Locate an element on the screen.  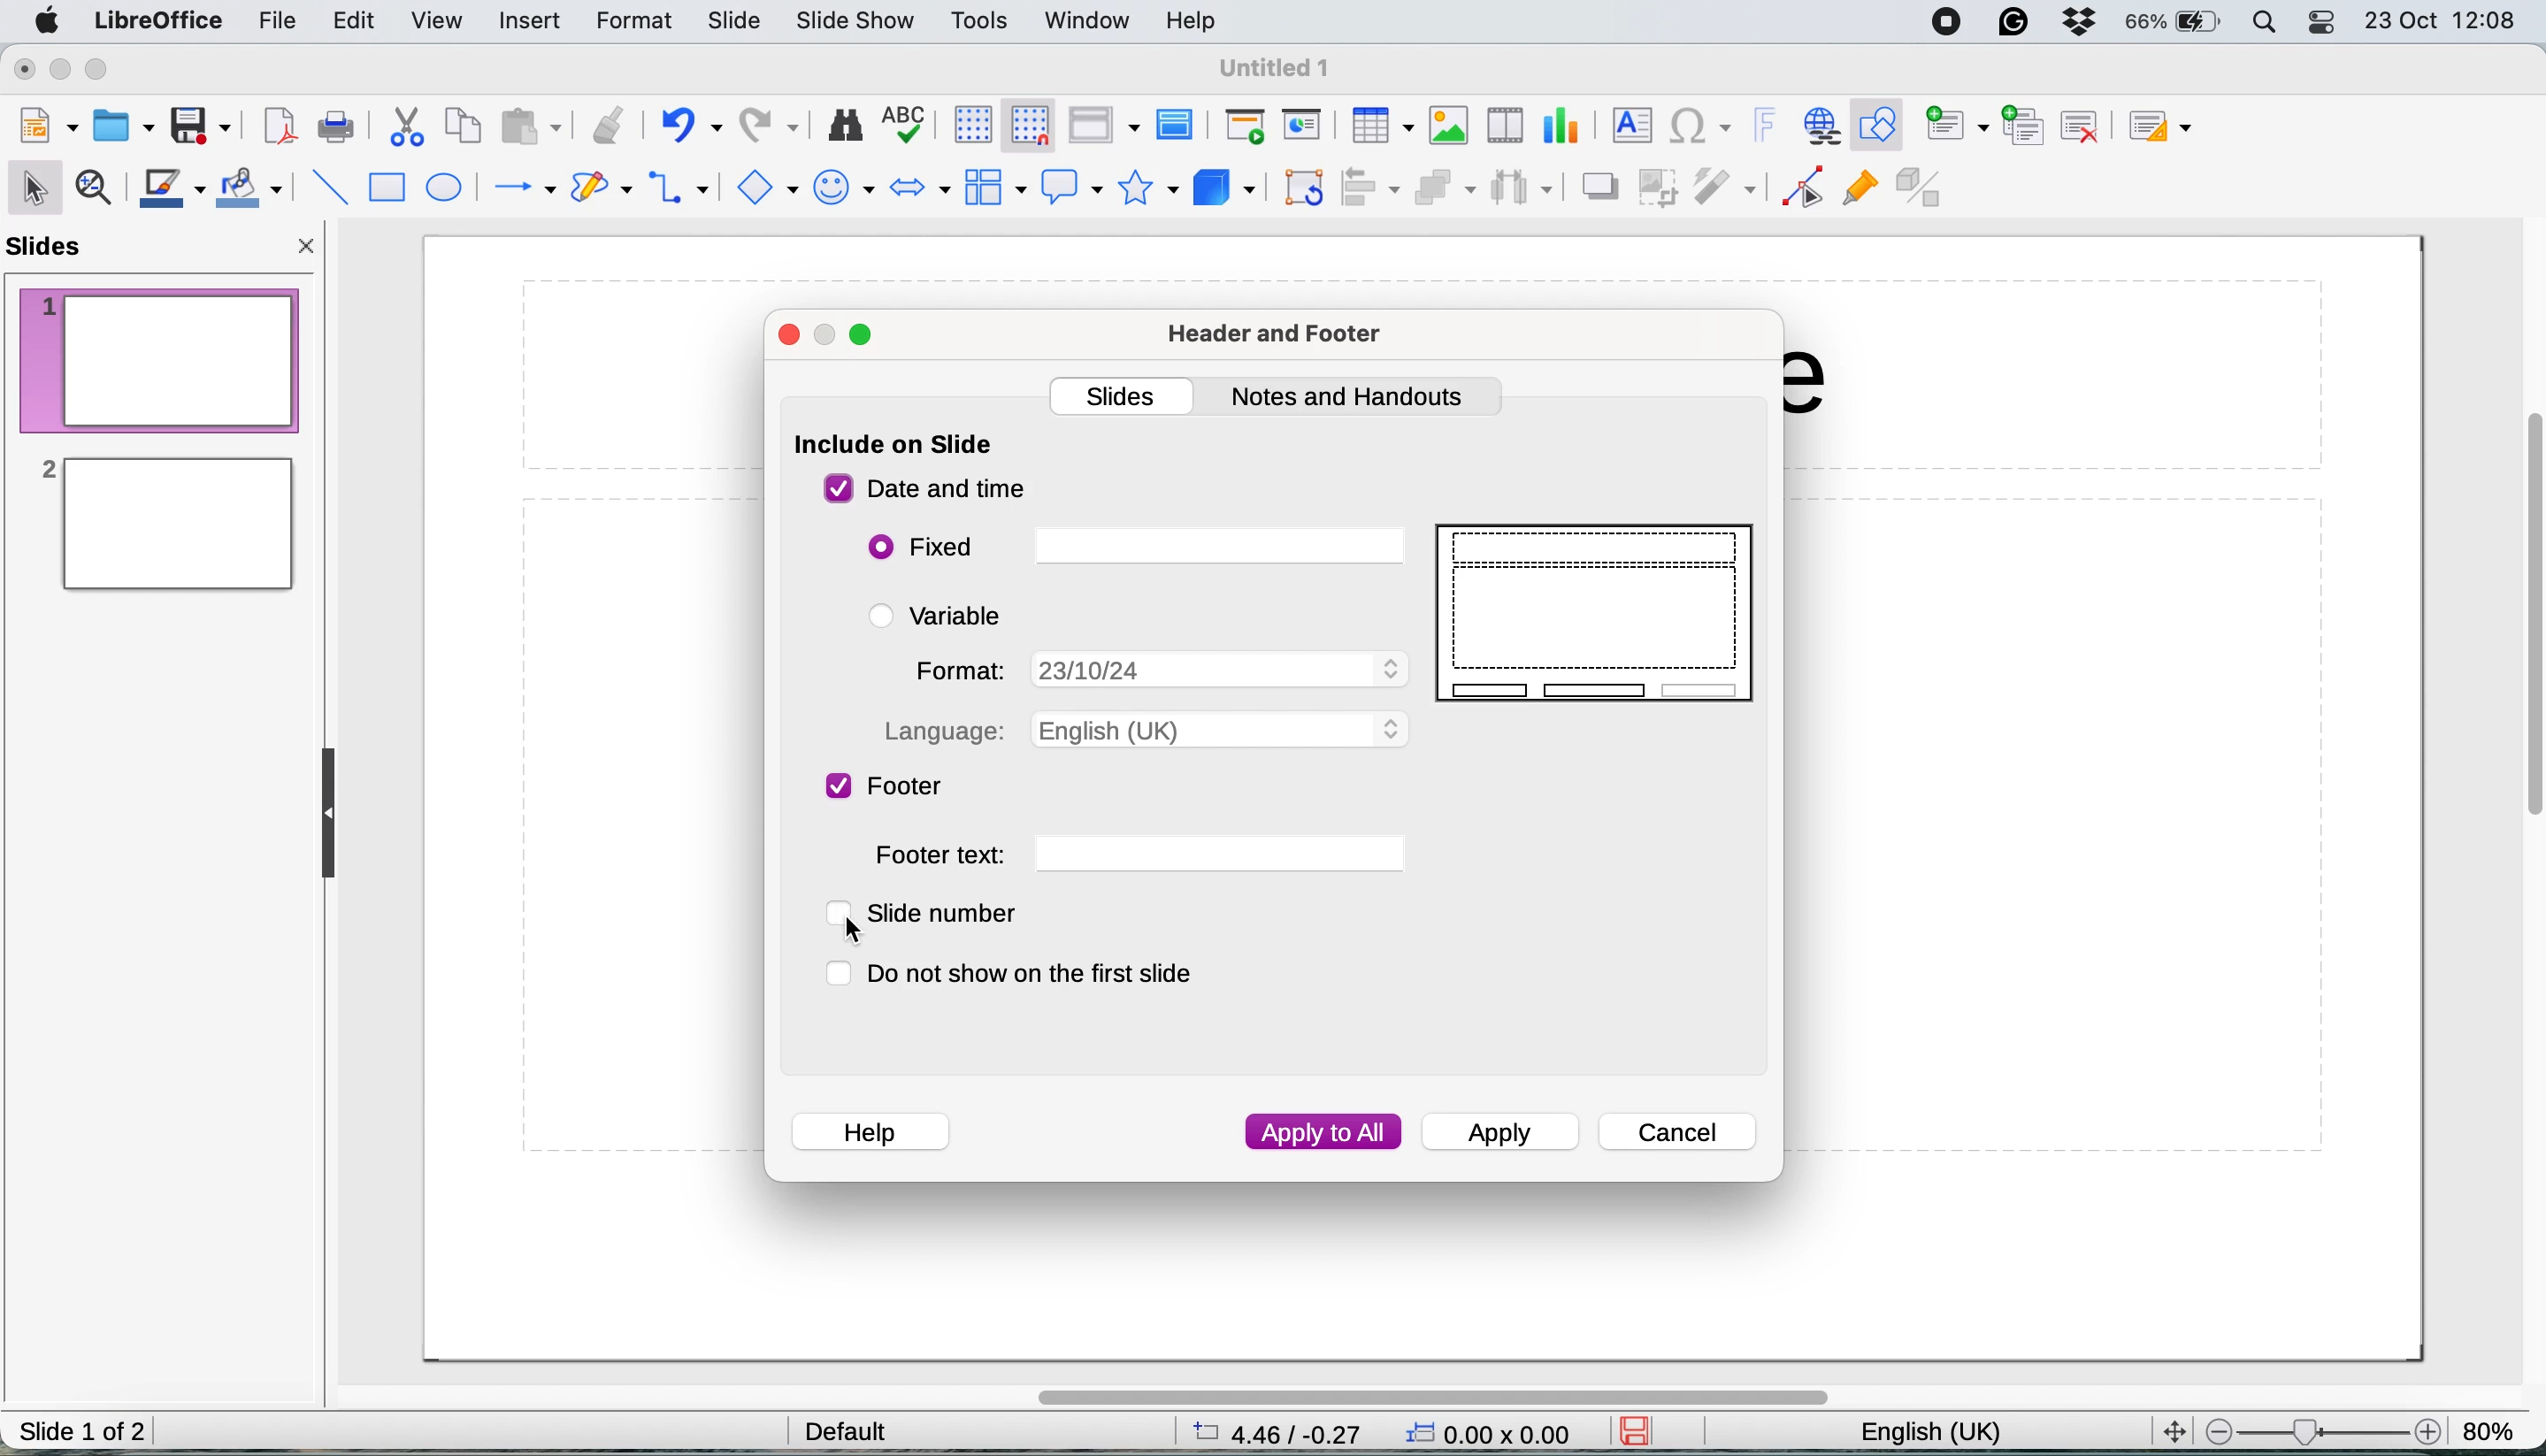
apply is located at coordinates (1506, 1135).